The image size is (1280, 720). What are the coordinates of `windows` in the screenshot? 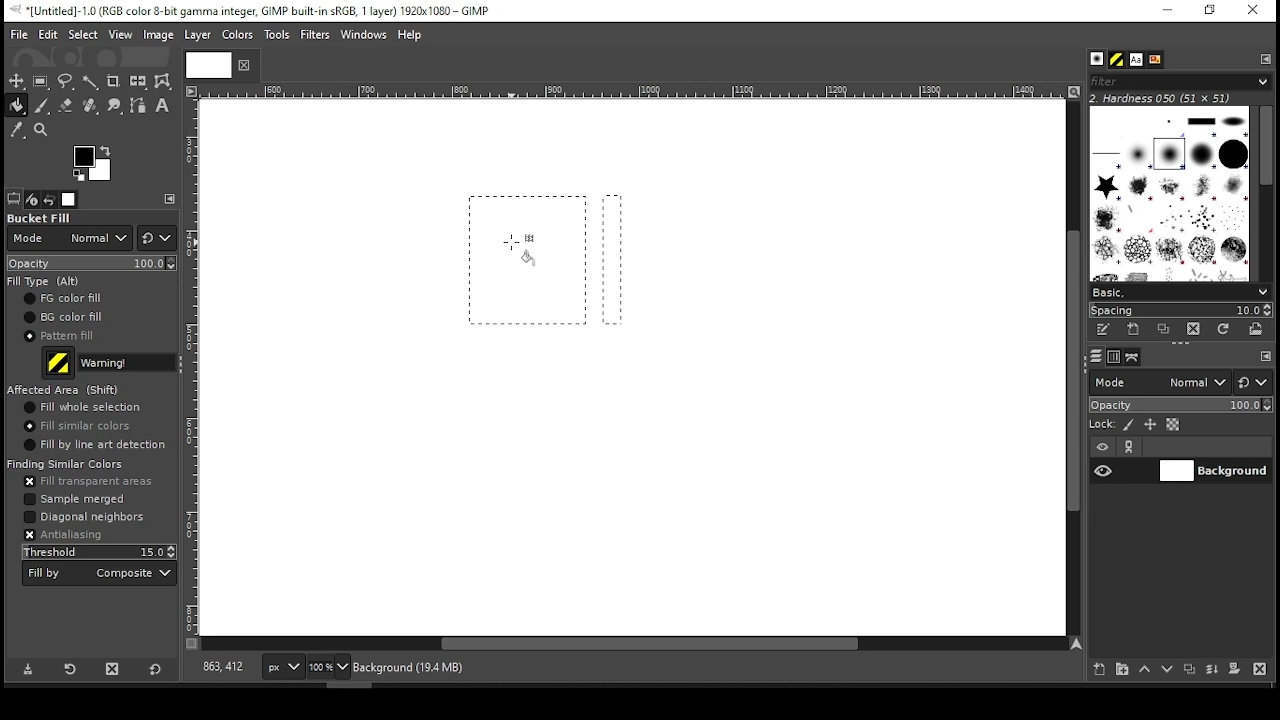 It's located at (365, 36).